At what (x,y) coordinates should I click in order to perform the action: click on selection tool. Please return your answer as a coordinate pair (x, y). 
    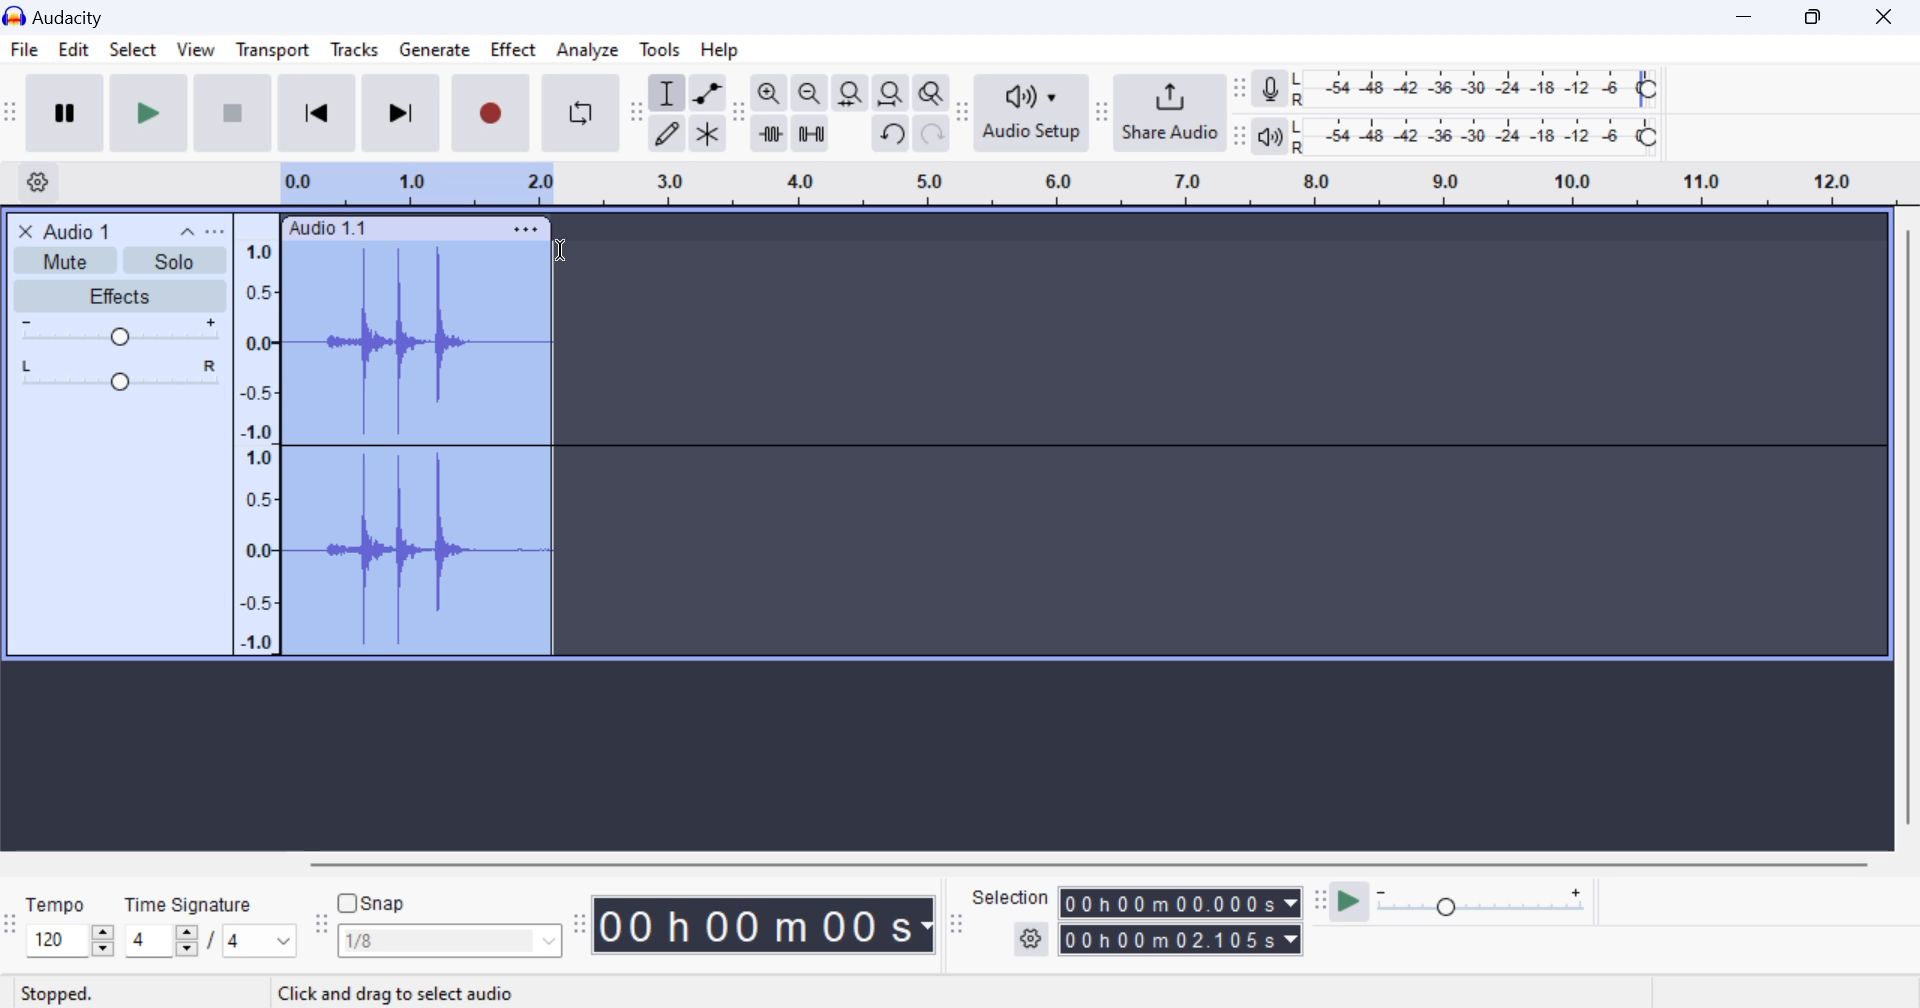
    Looking at the image, I should click on (669, 96).